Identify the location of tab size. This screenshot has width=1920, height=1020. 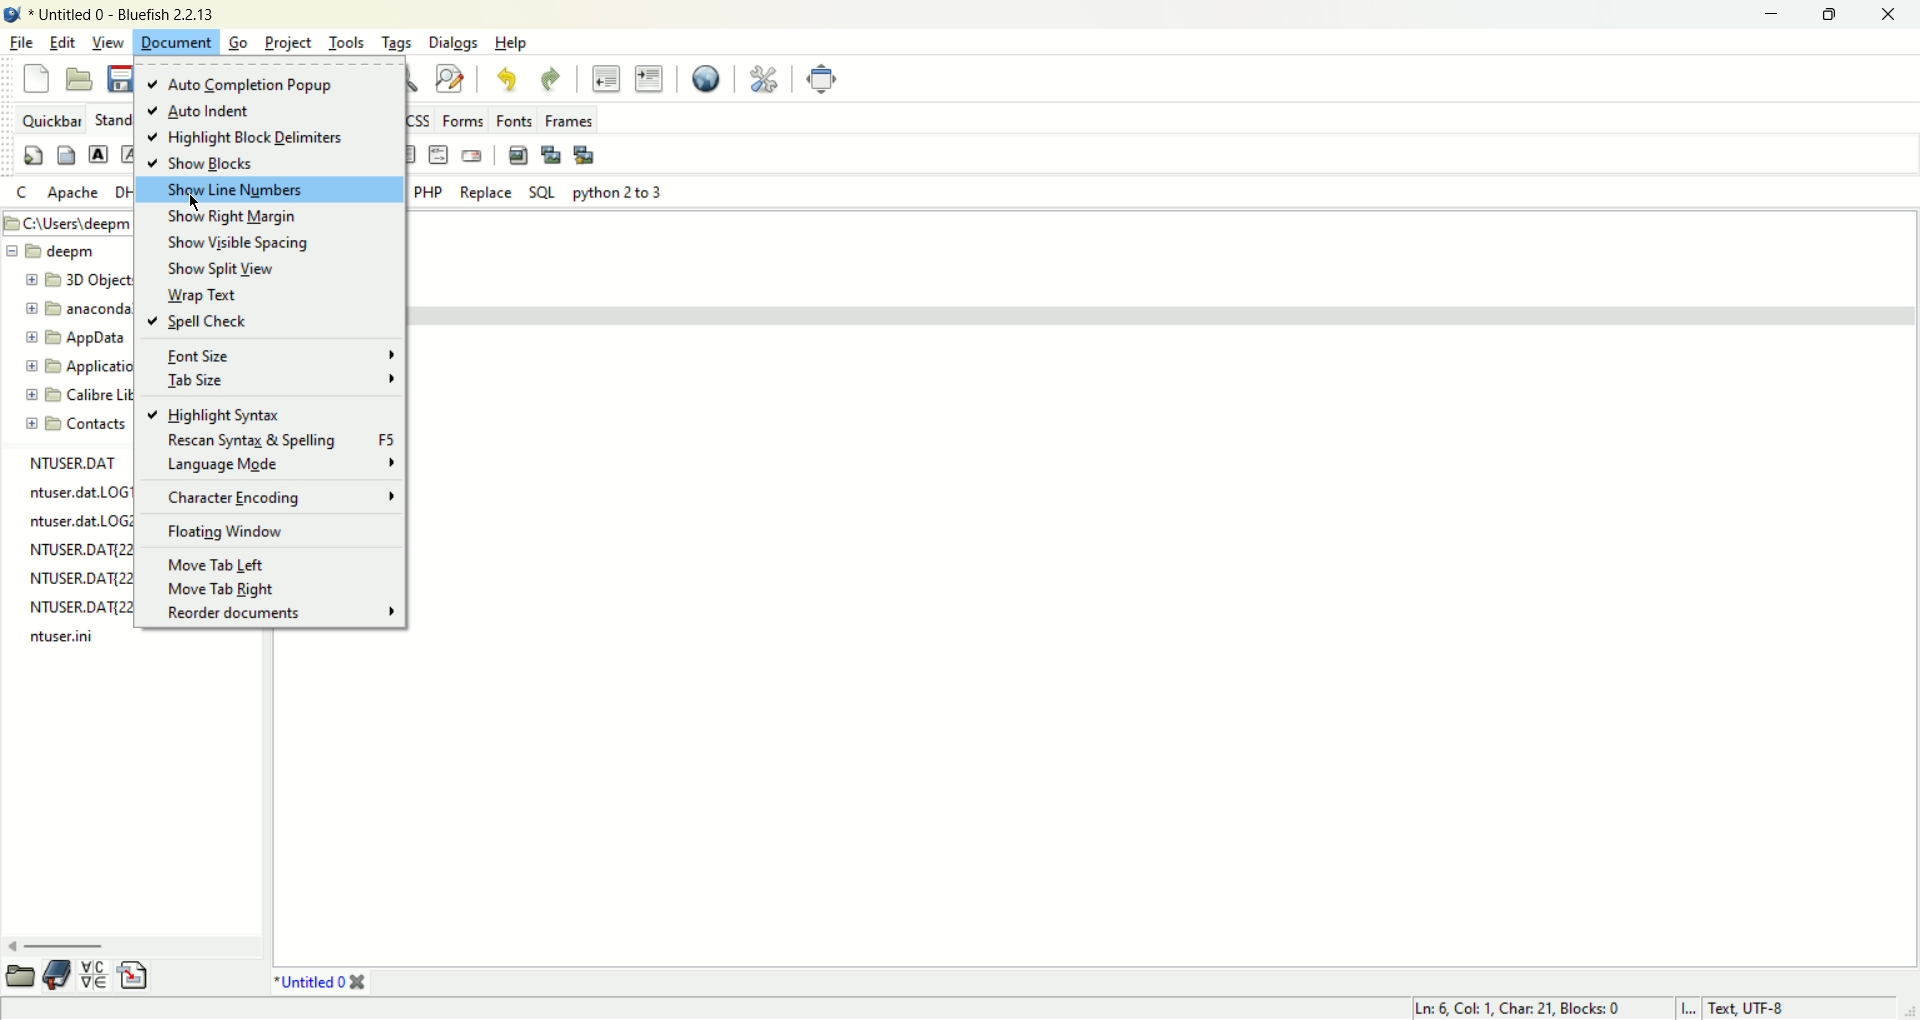
(284, 382).